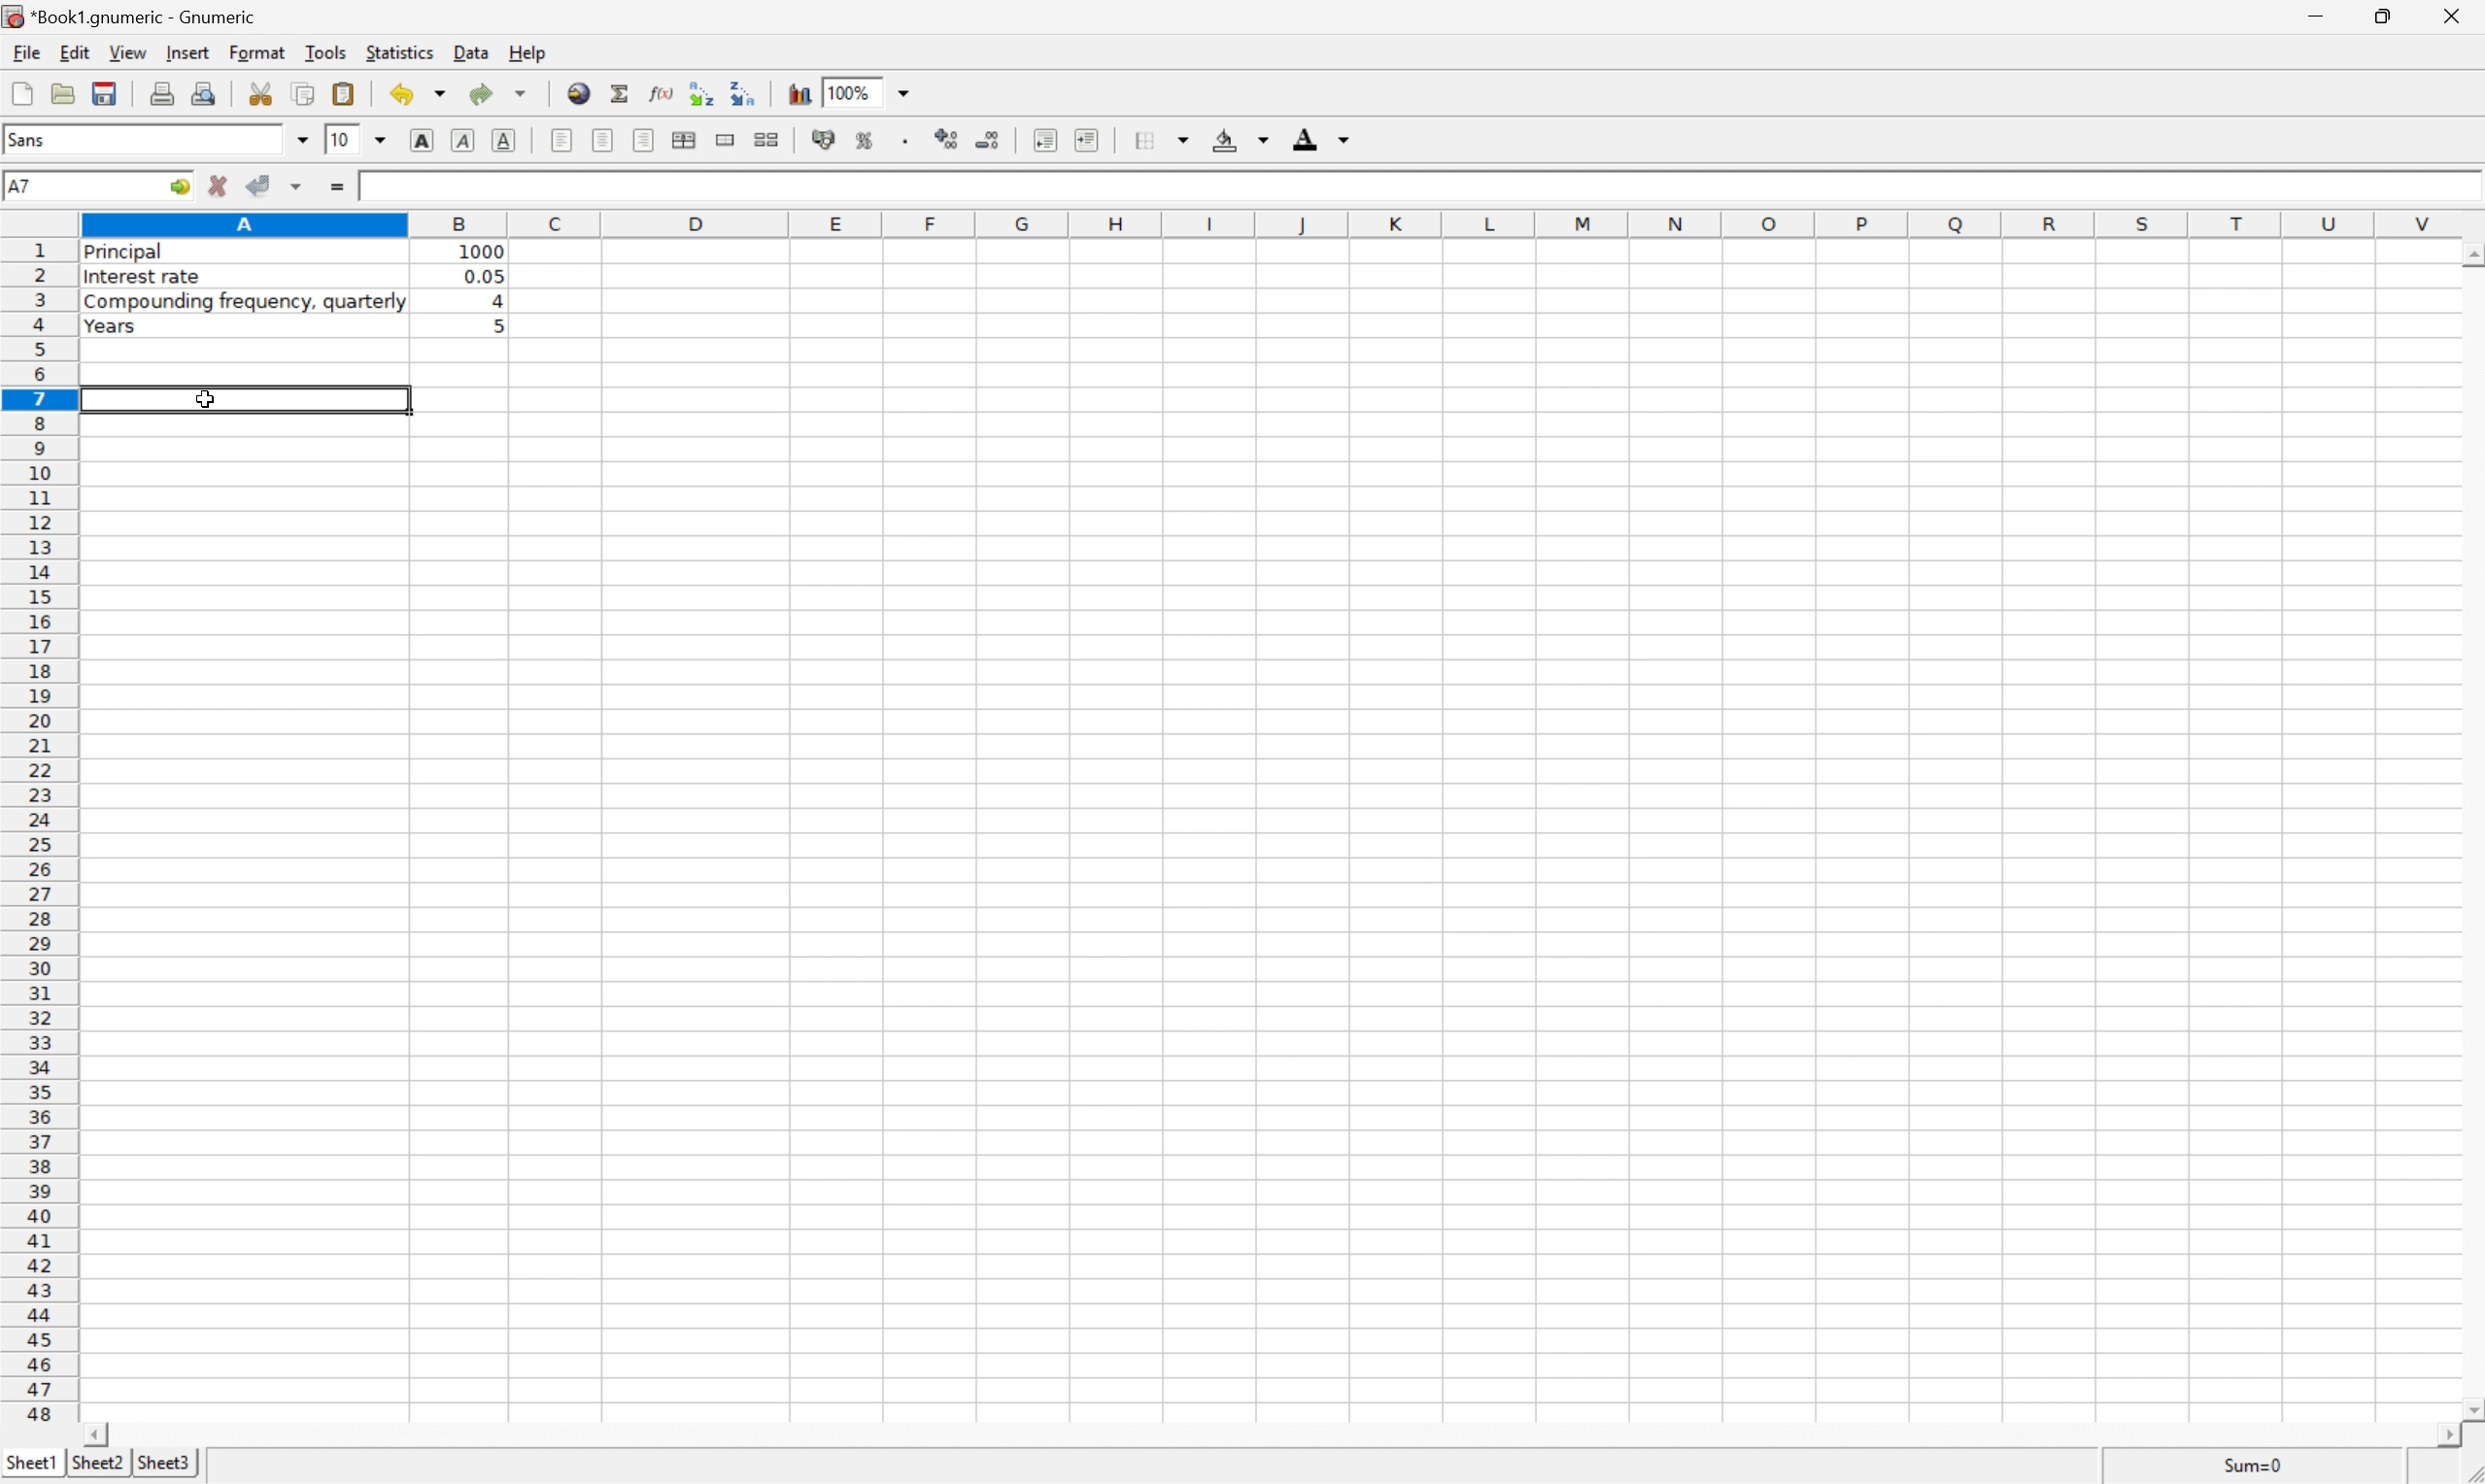 The image size is (2485, 1484). I want to click on cancel changes, so click(219, 184).